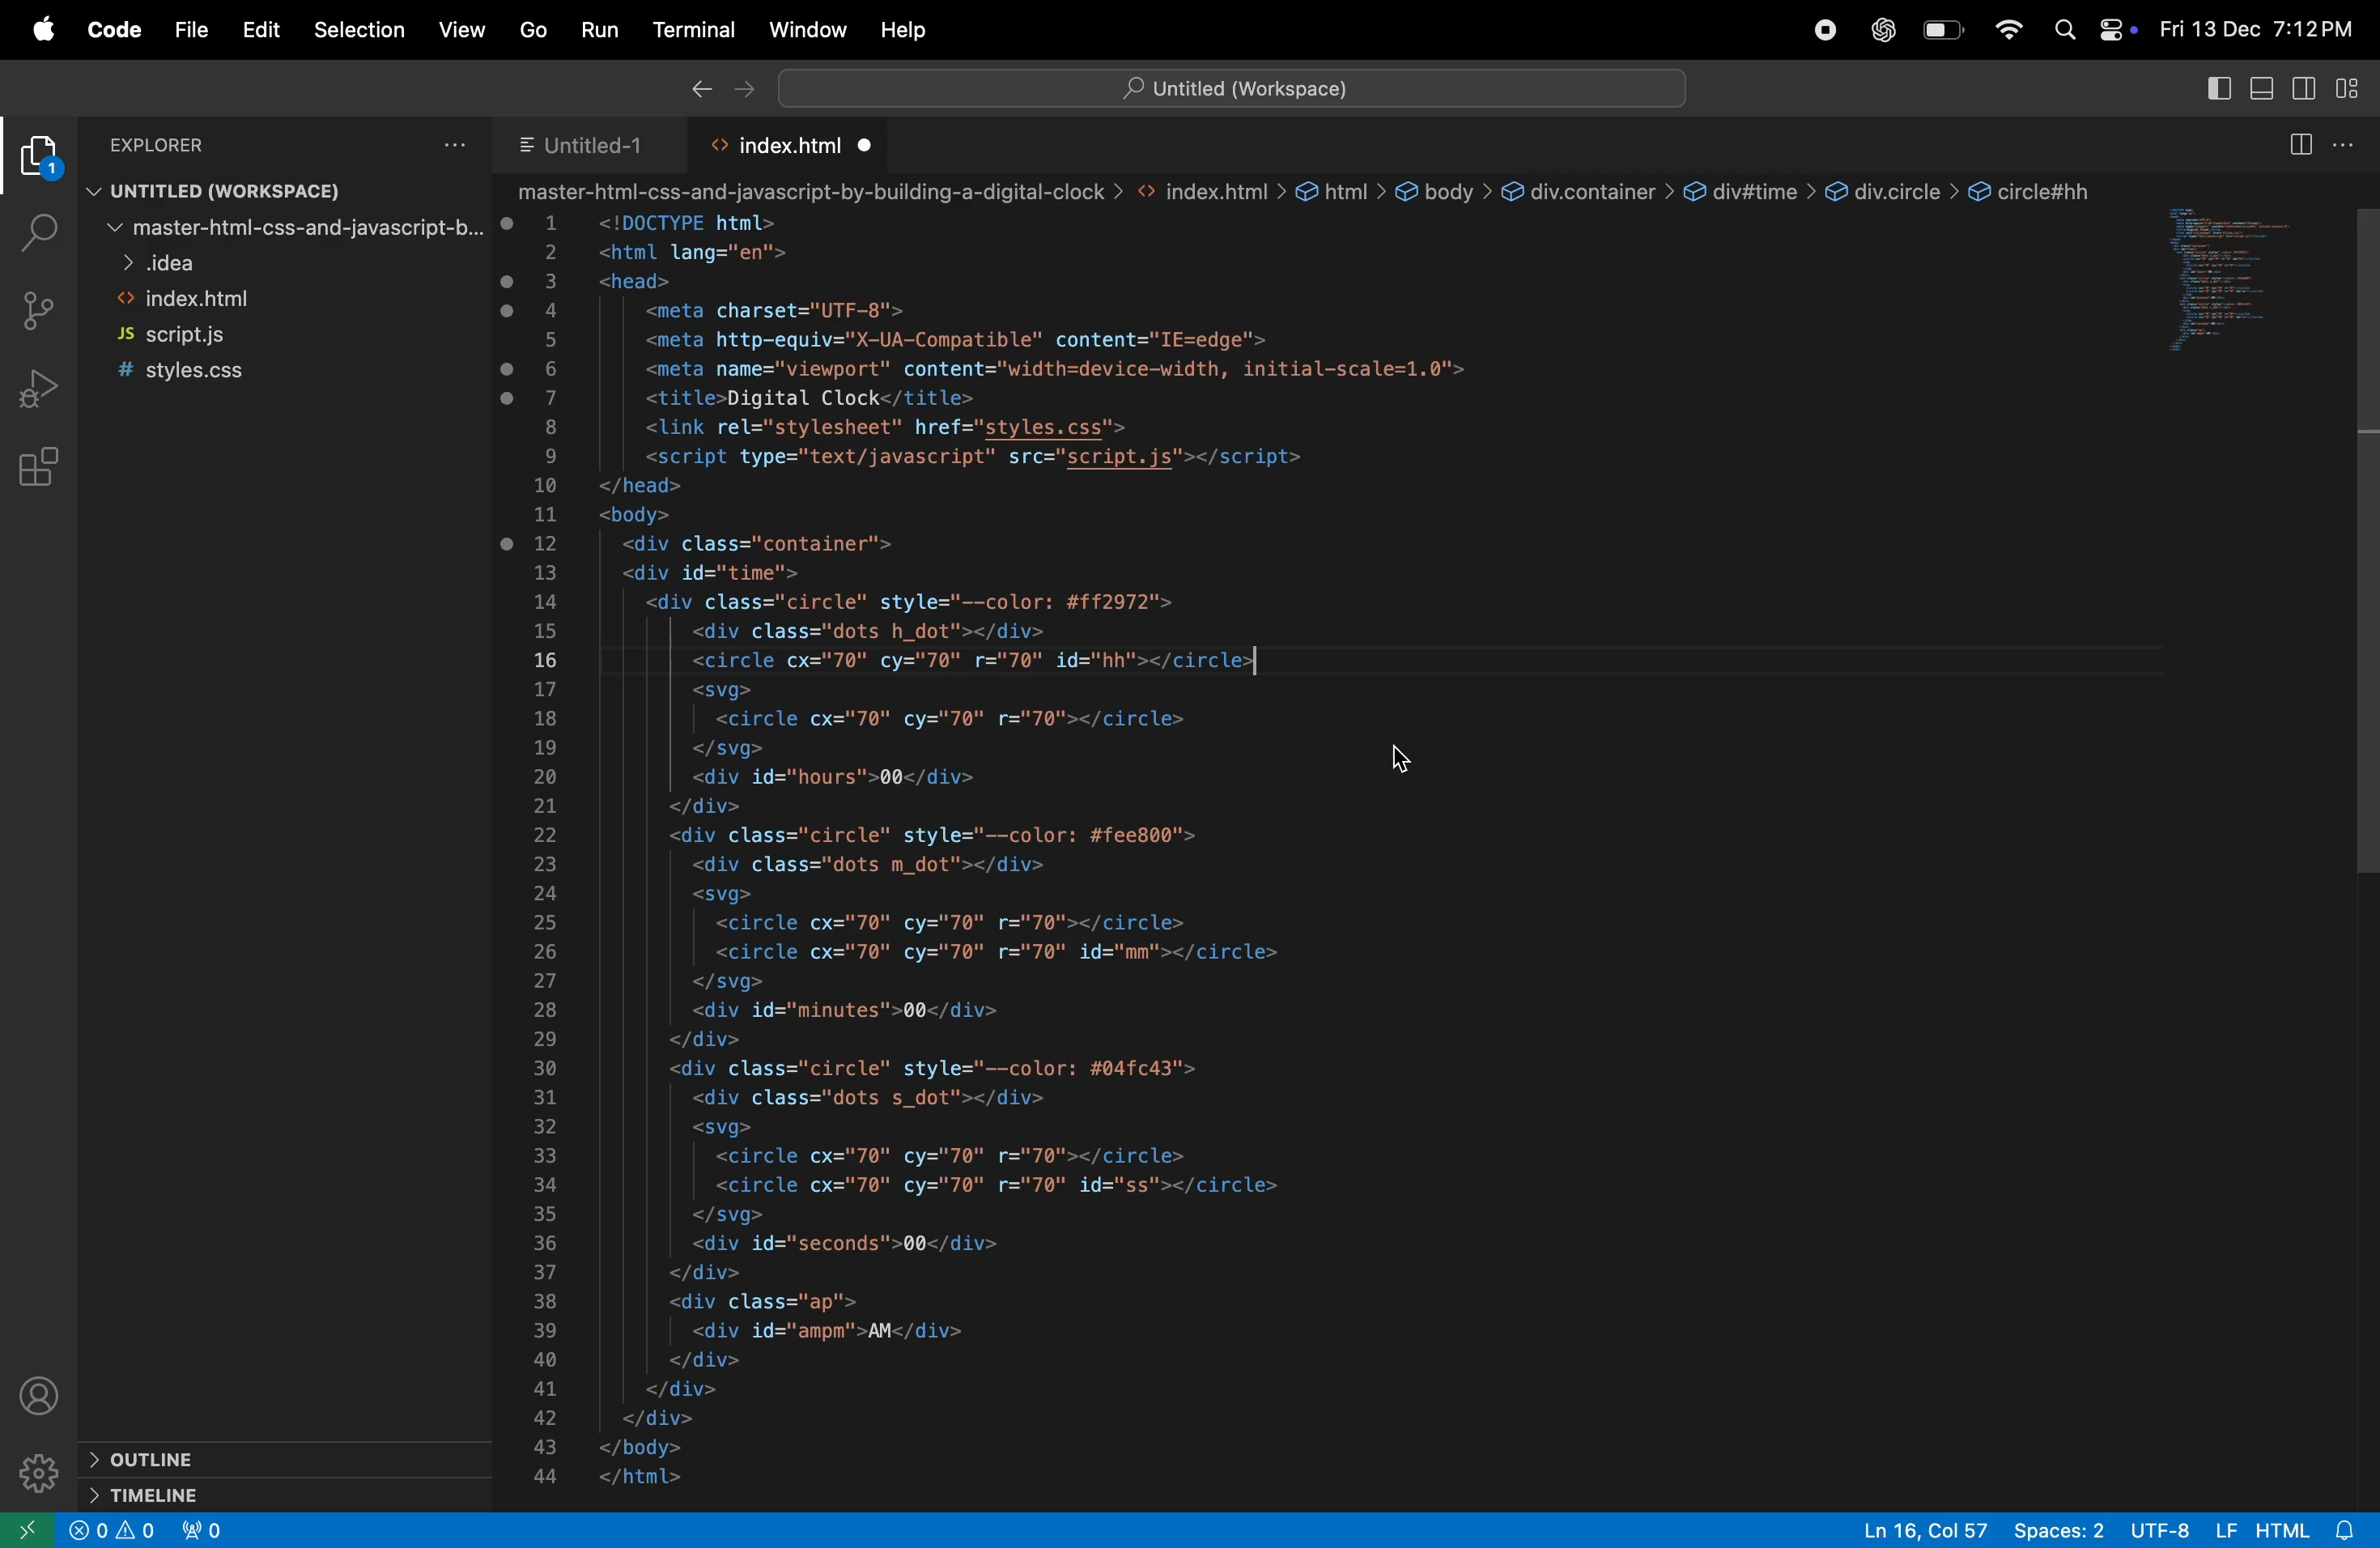 The image size is (2380, 1548). What do you see at coordinates (2090, 30) in the screenshot?
I see `apple widgets` at bounding box center [2090, 30].